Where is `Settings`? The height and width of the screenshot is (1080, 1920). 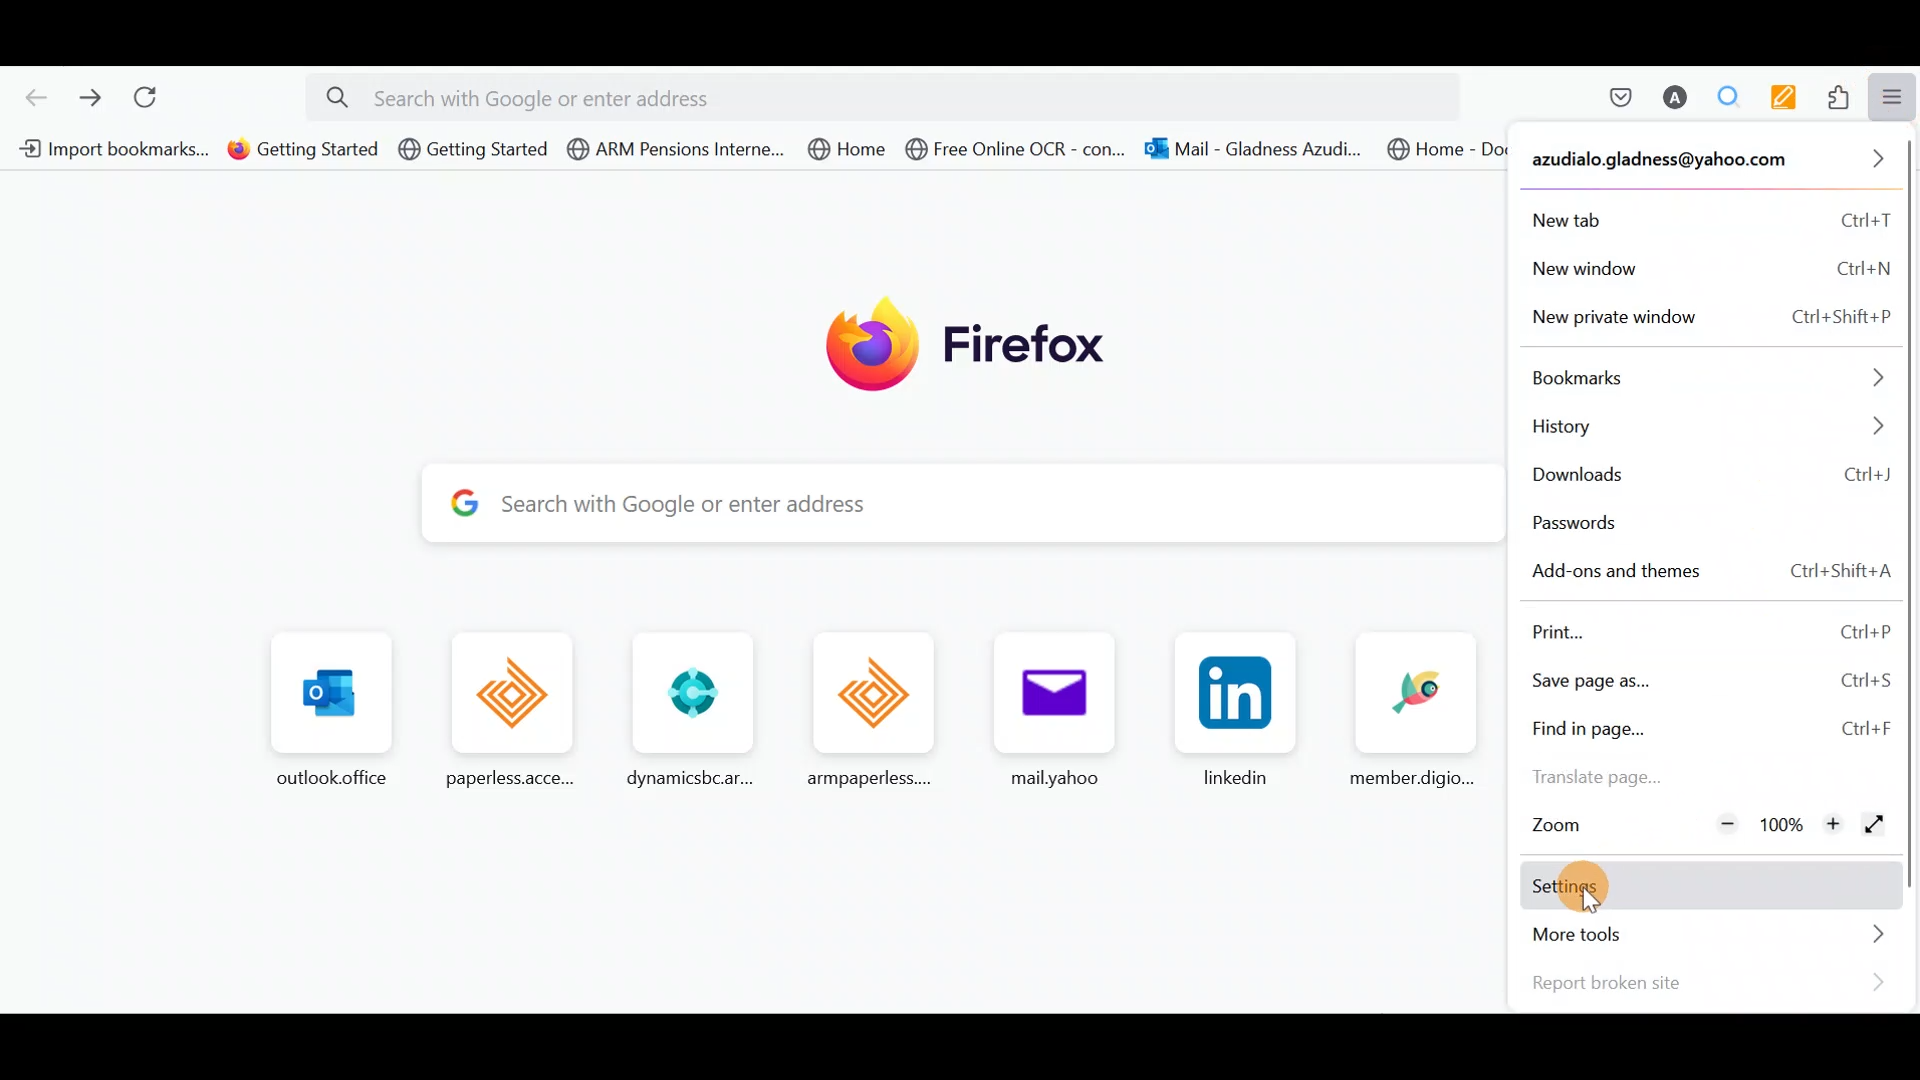 Settings is located at coordinates (1696, 881).